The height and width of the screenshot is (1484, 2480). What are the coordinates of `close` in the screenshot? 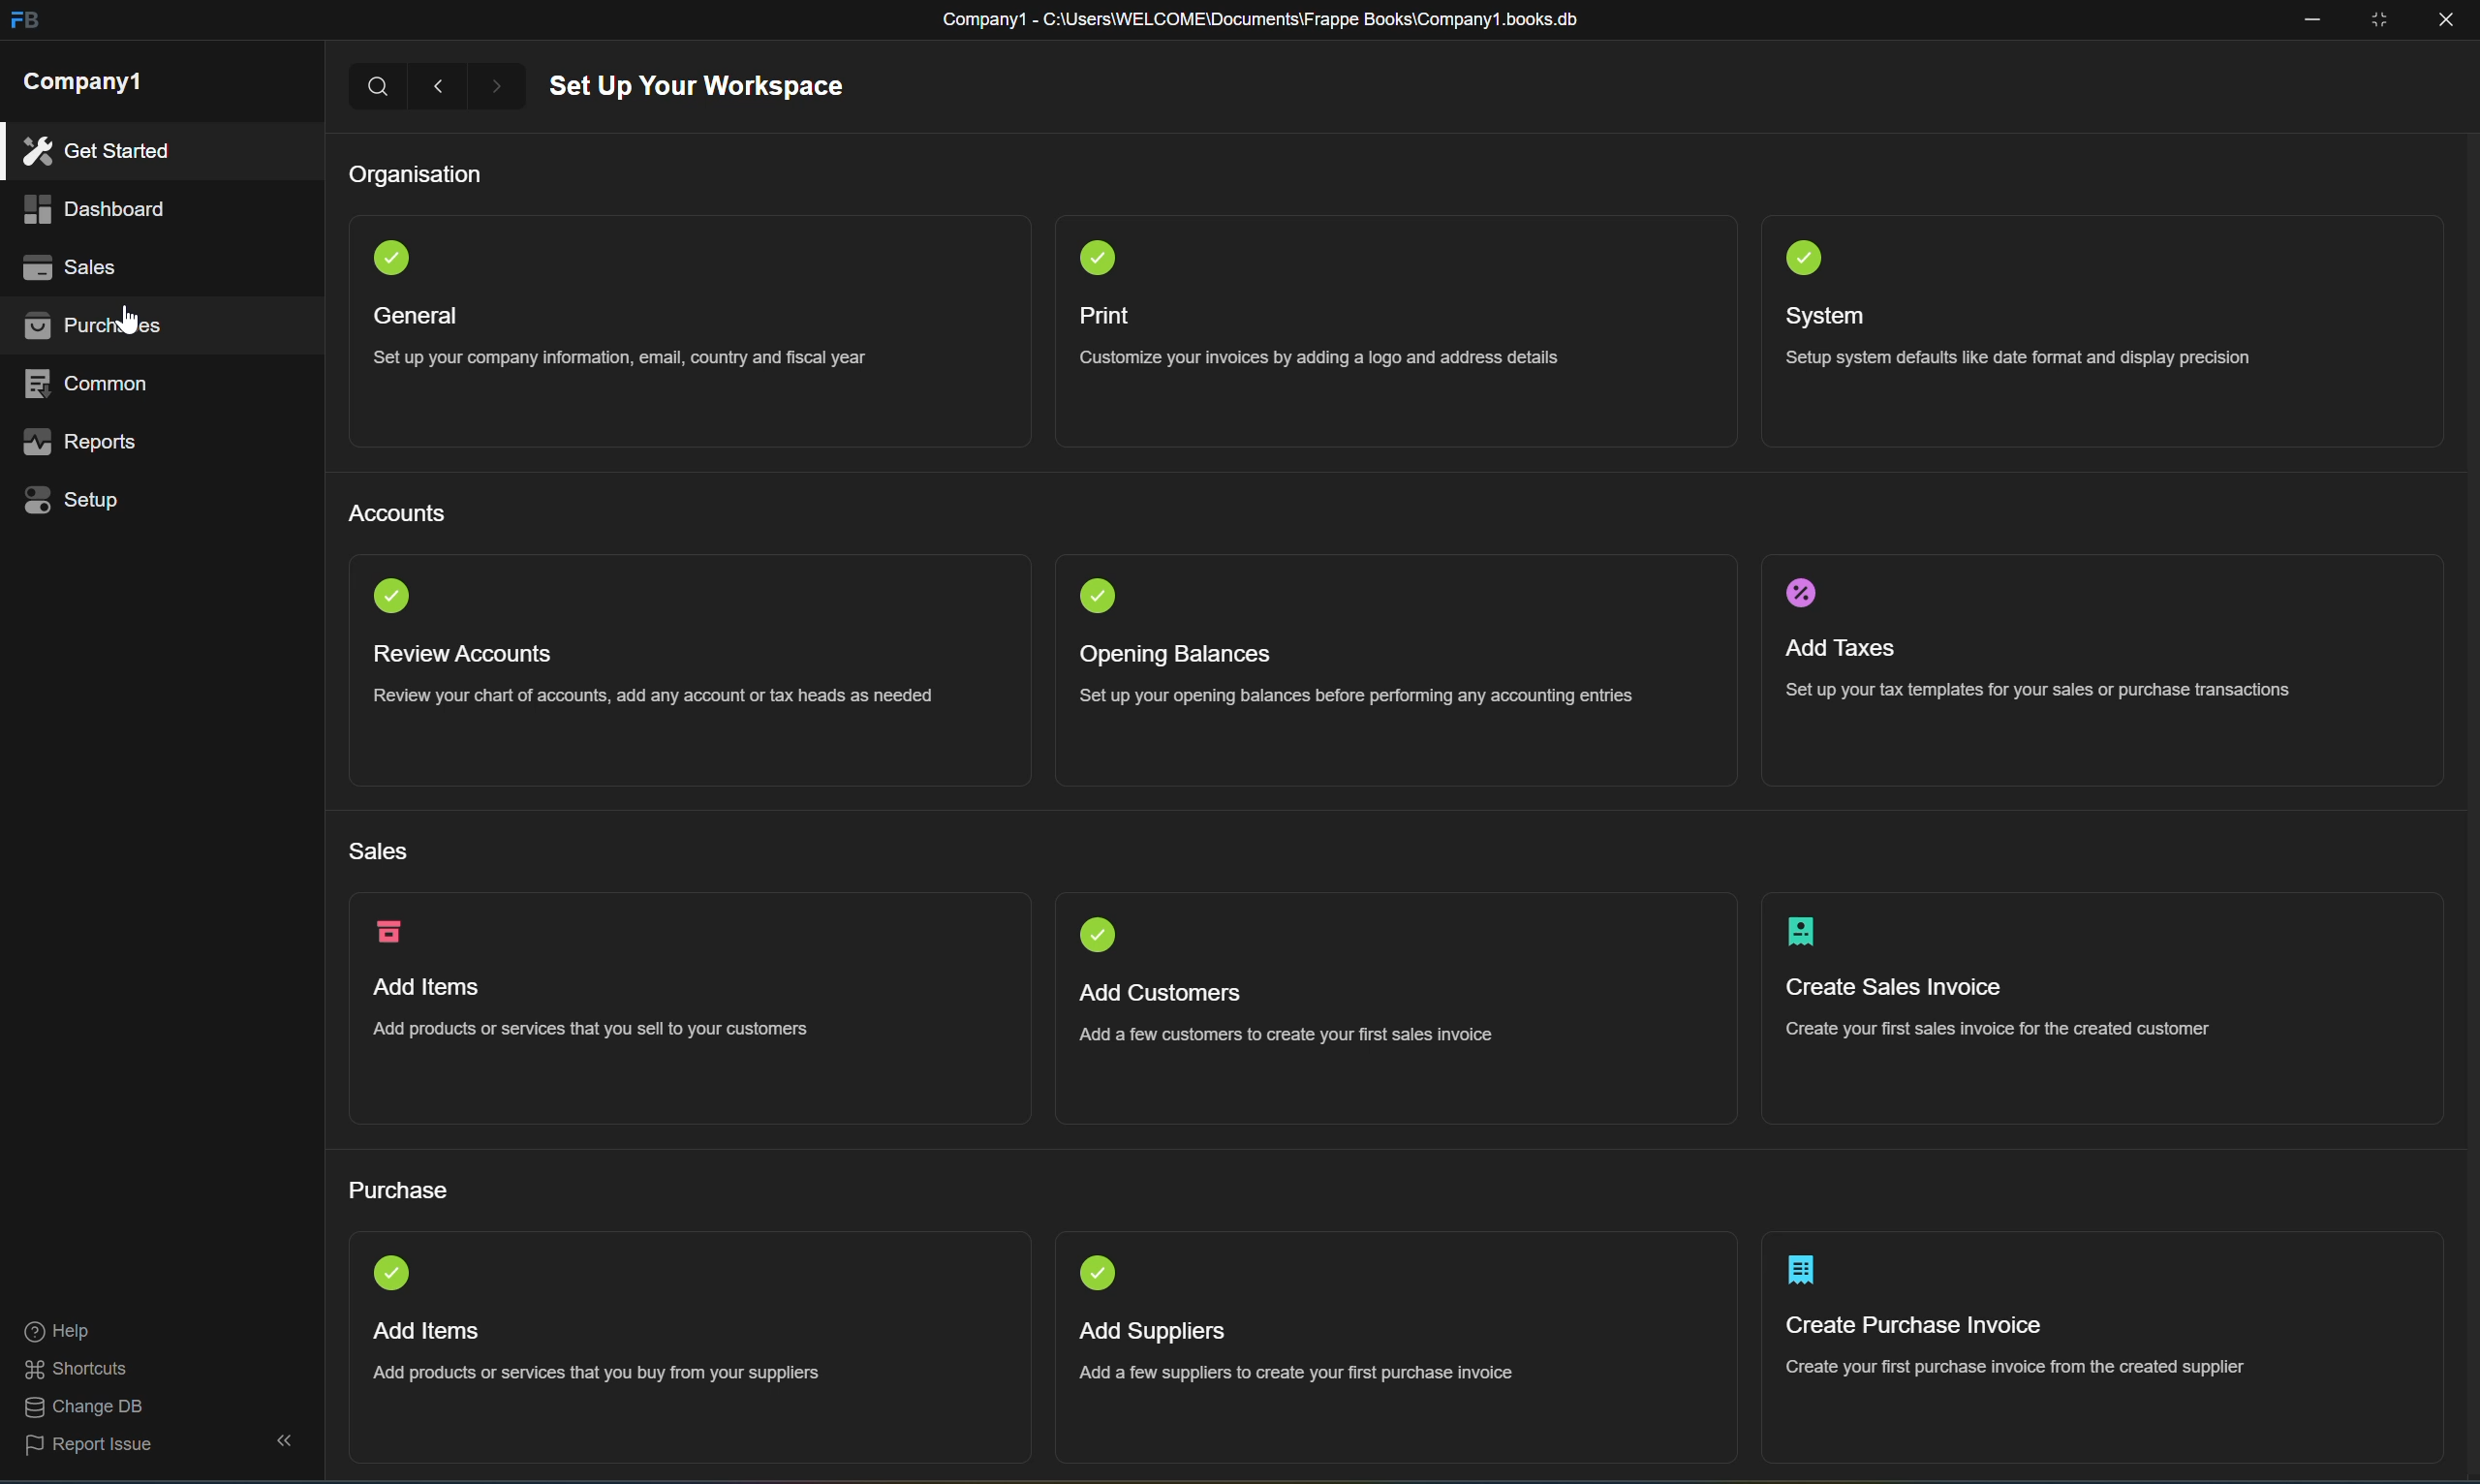 It's located at (2452, 21).